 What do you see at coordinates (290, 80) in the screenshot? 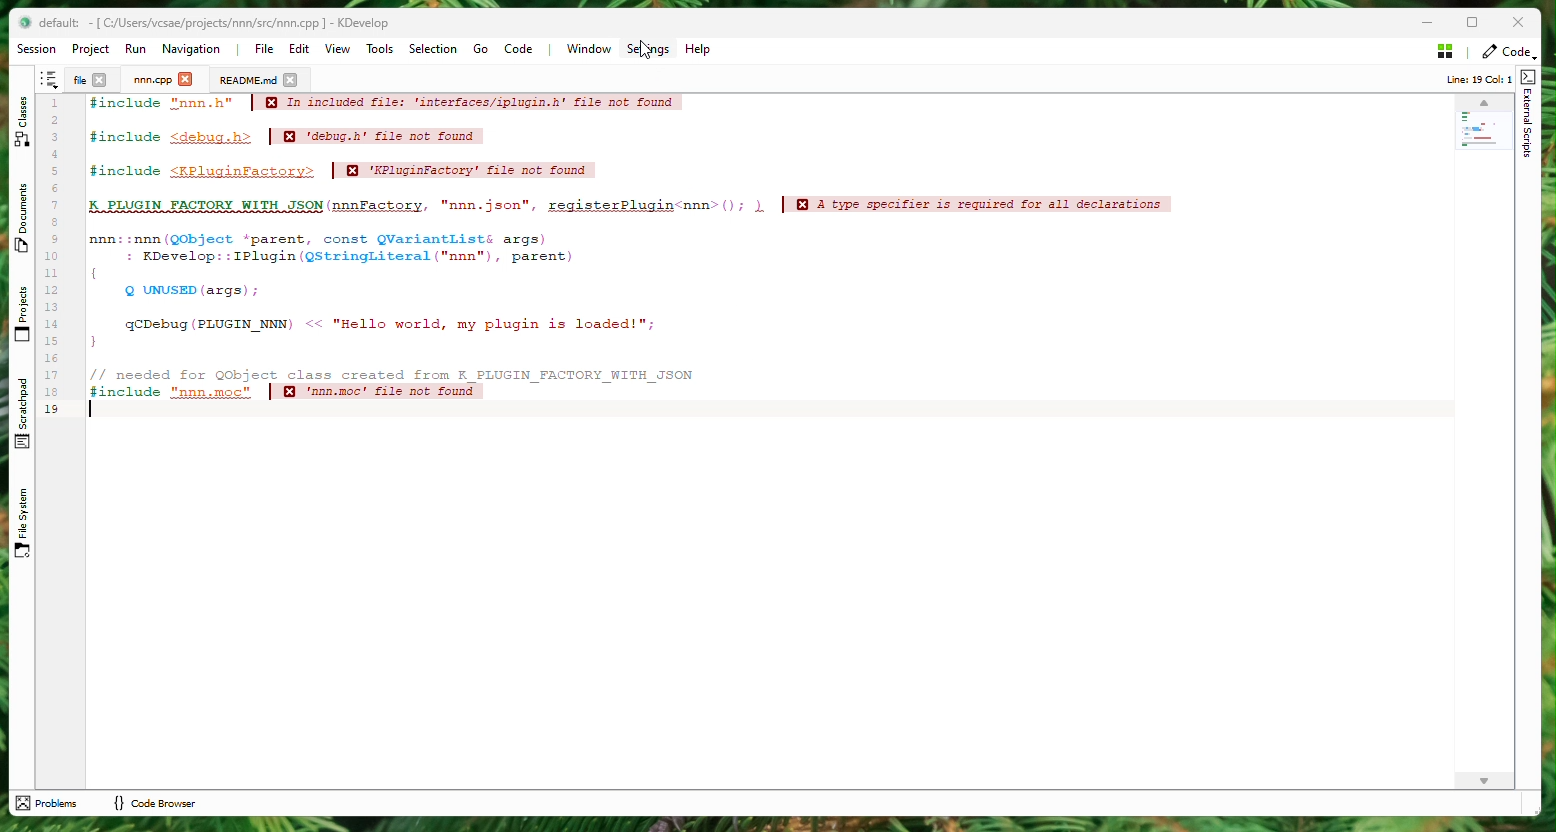
I see `close` at bounding box center [290, 80].